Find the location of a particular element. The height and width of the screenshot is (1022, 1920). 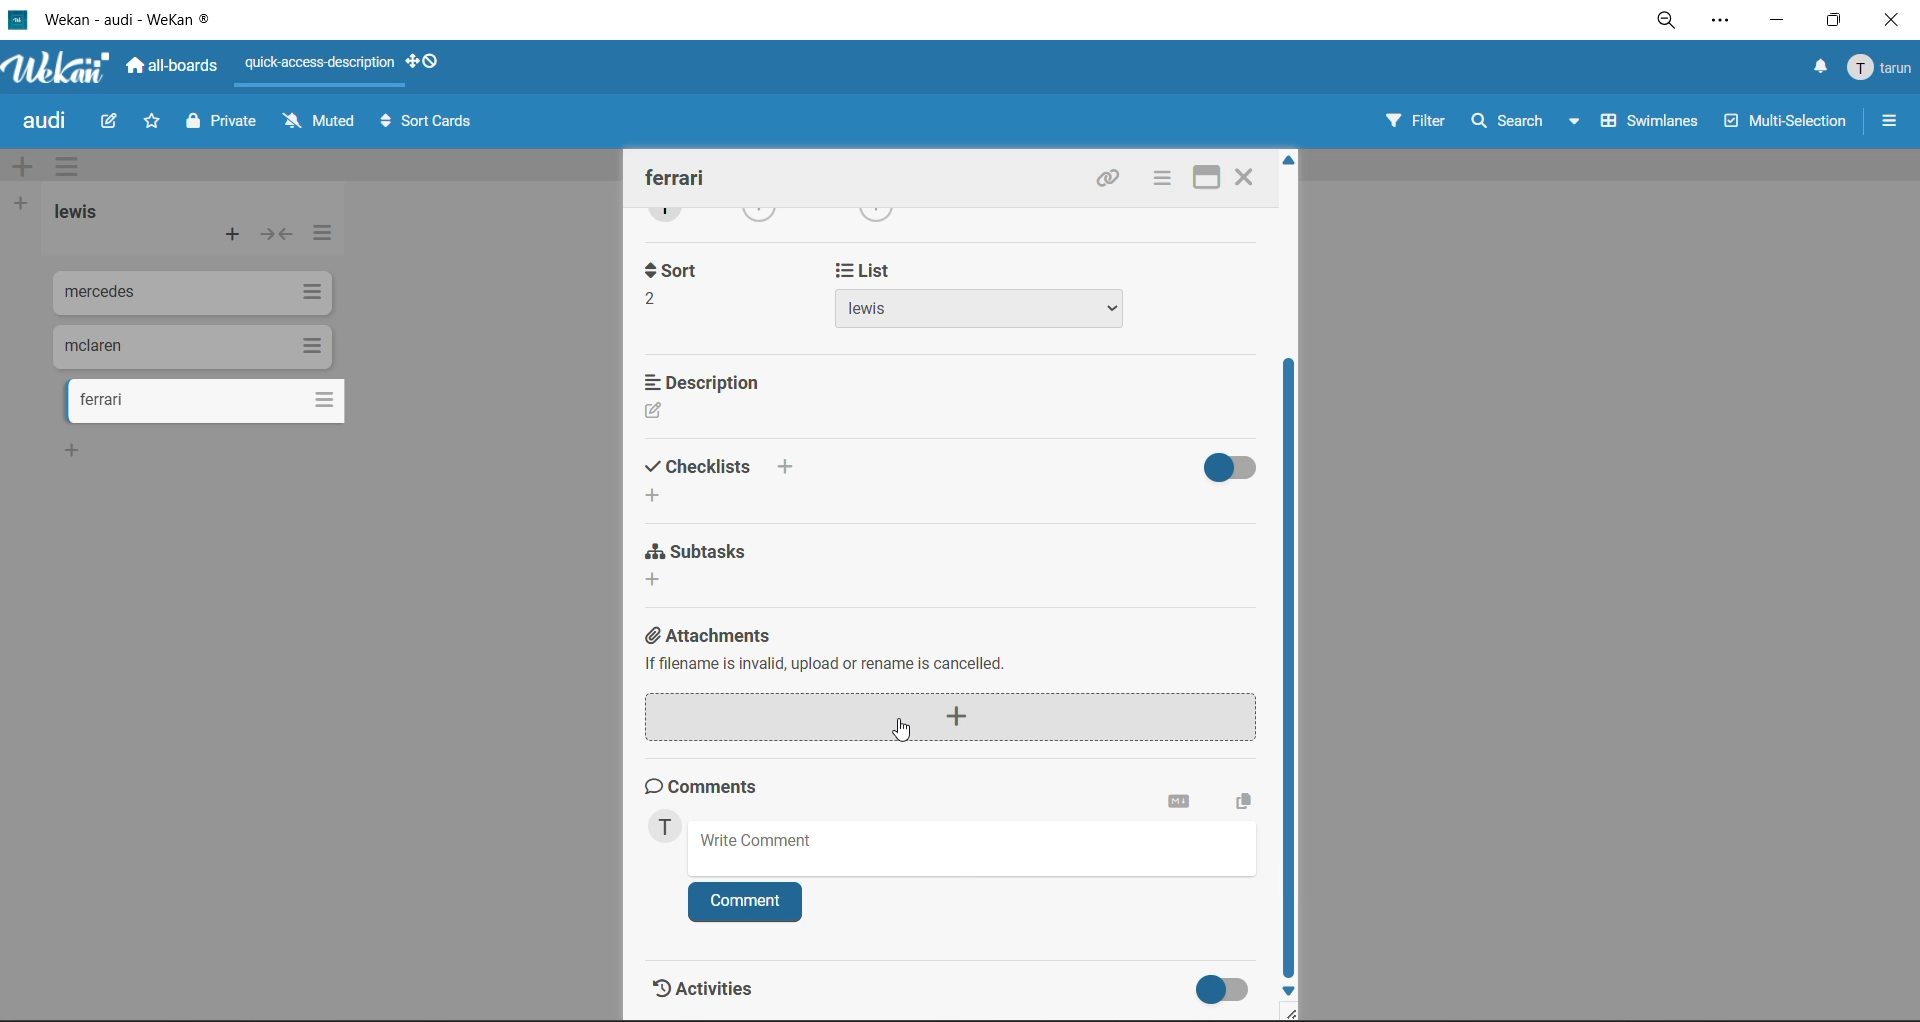

settings is located at coordinates (1723, 24).